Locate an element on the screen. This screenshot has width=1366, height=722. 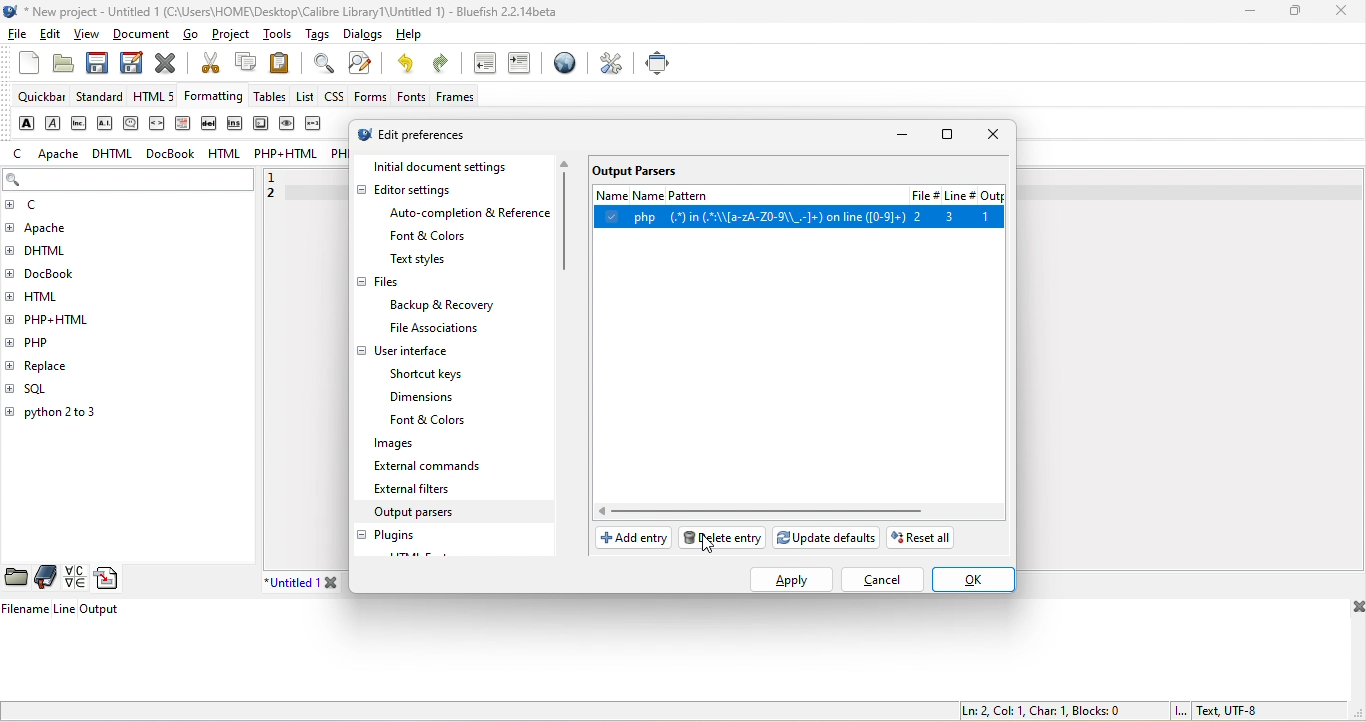
reset all is located at coordinates (925, 540).